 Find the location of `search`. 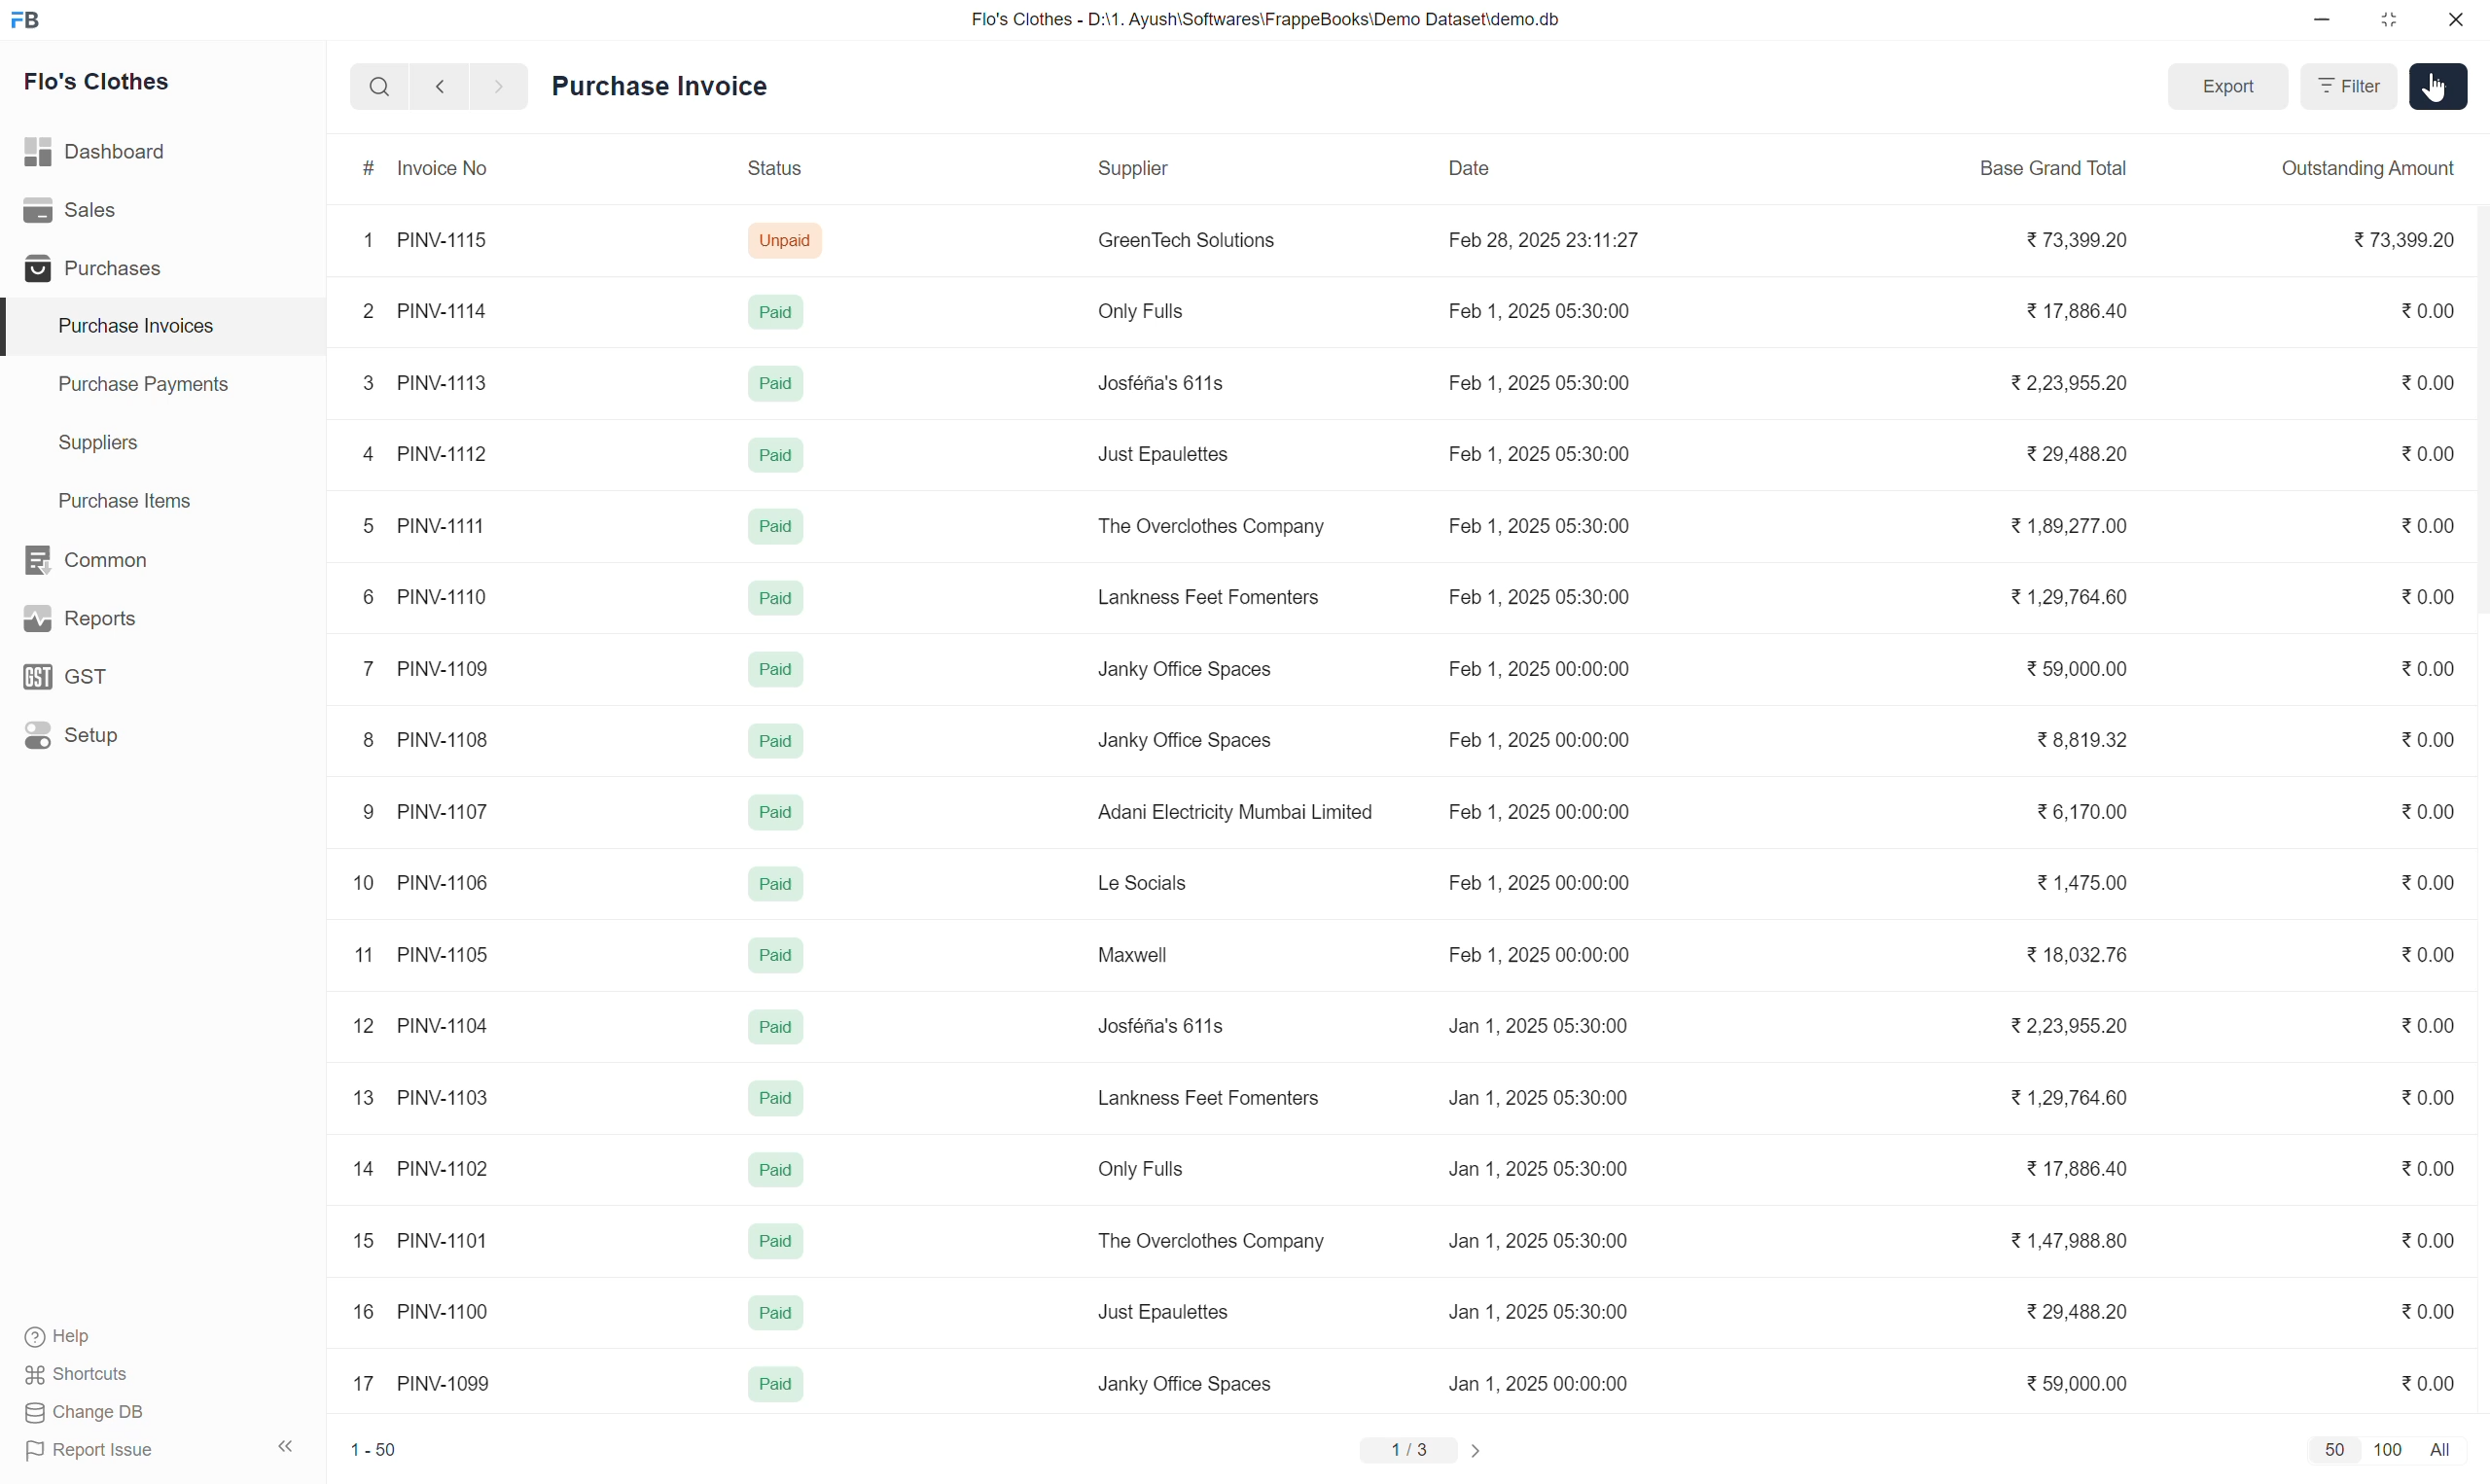

search is located at coordinates (377, 83).